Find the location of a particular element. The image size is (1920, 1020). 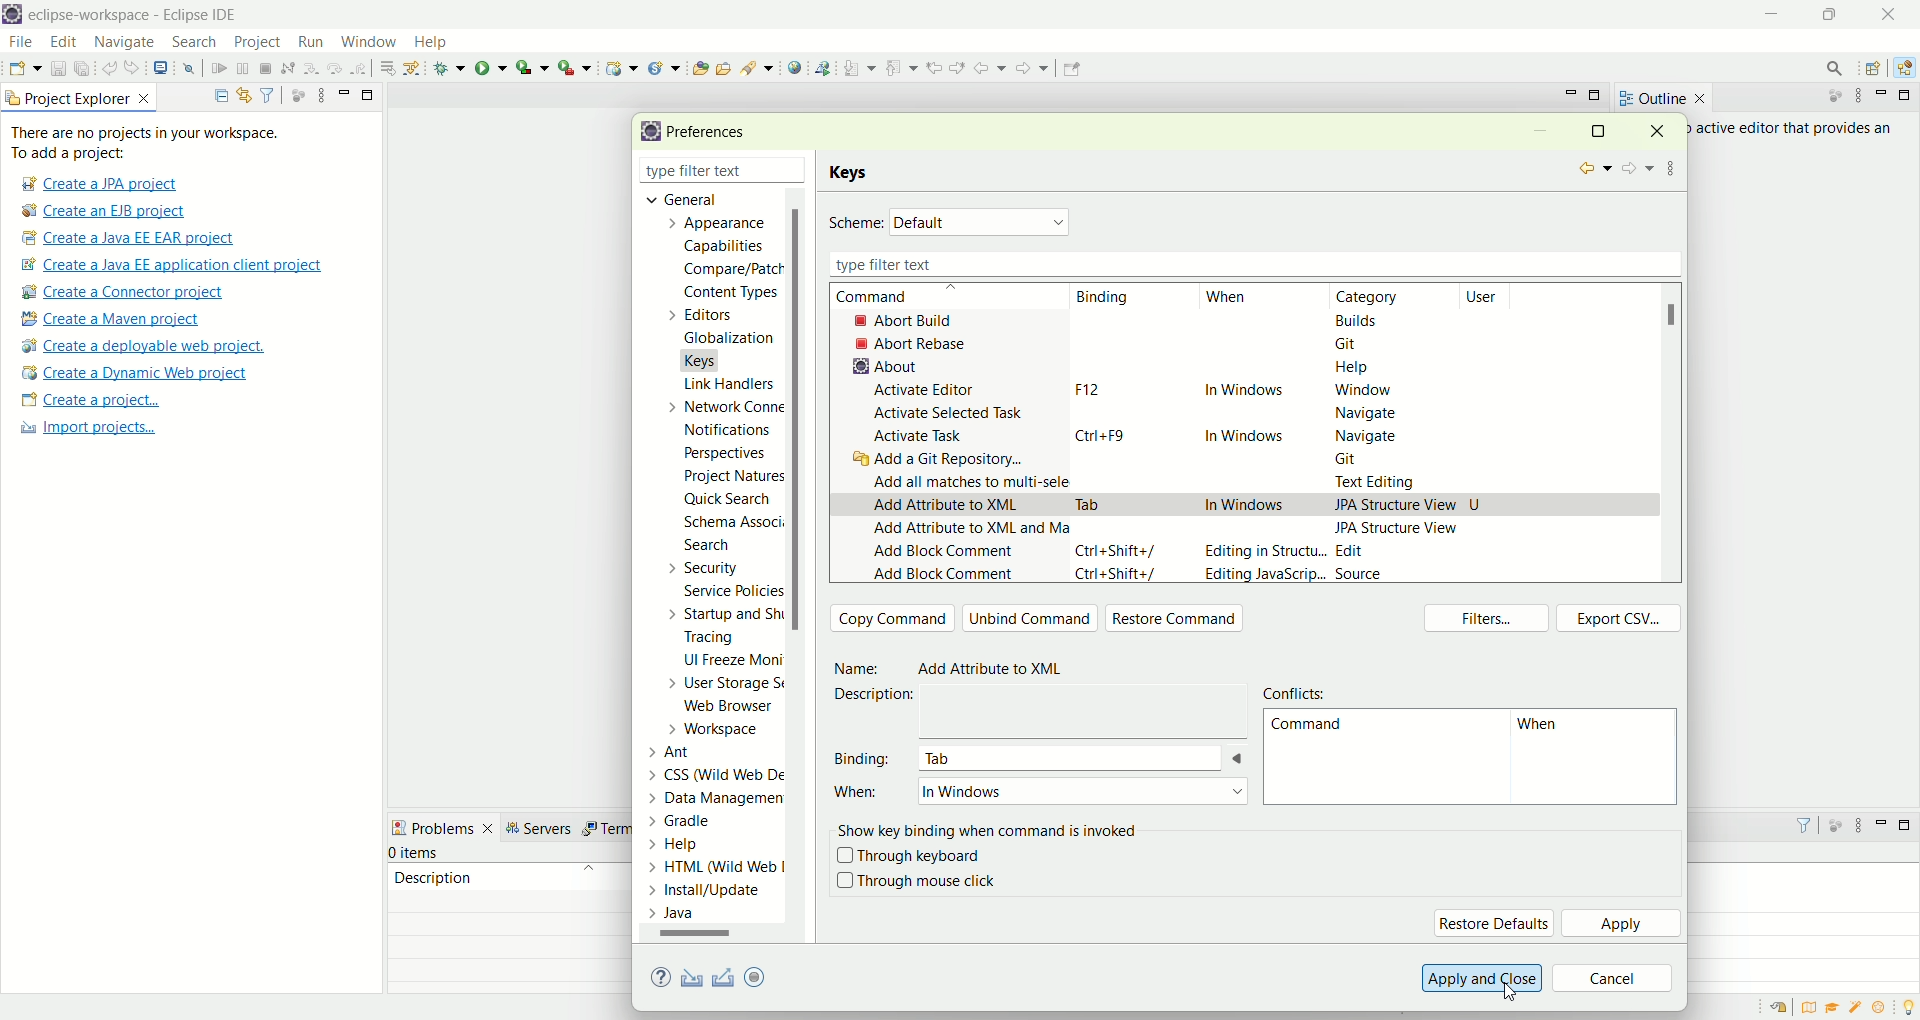

keys is located at coordinates (712, 358).